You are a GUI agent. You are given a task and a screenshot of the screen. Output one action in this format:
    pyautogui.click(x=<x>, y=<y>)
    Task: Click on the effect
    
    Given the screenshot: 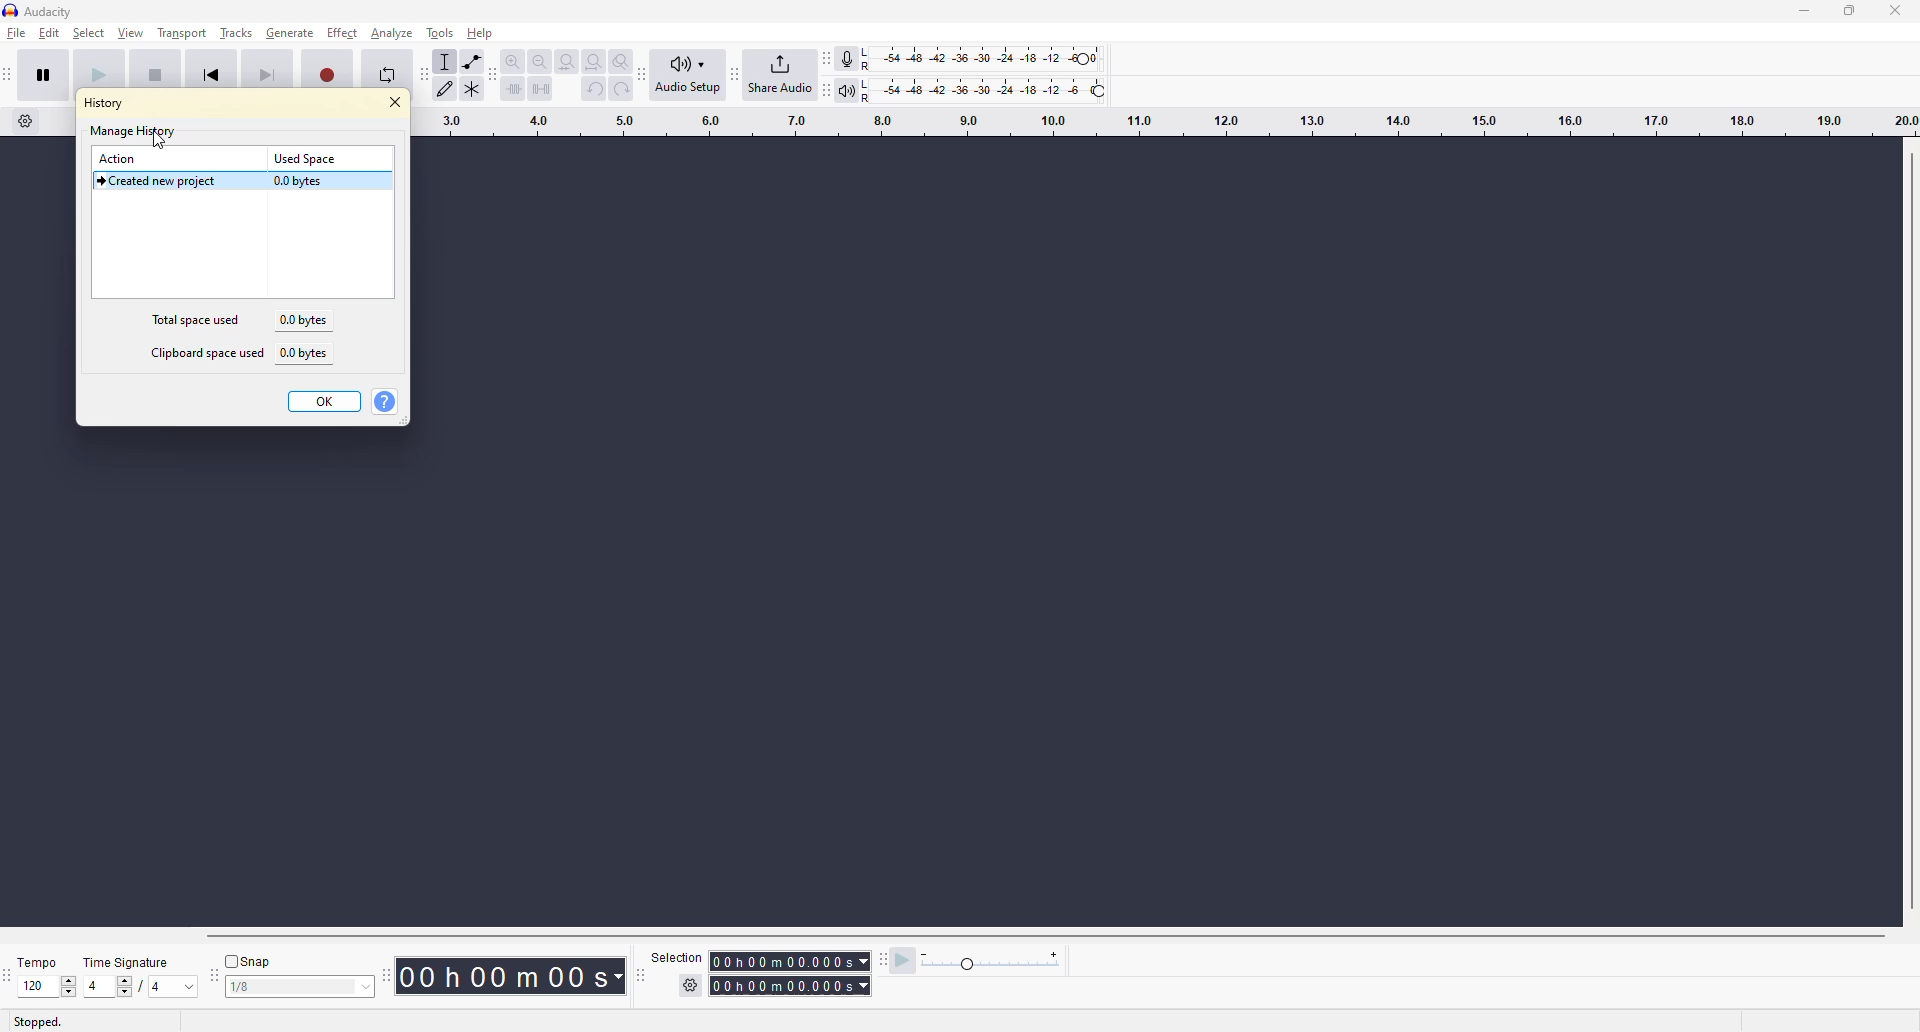 What is the action you would take?
    pyautogui.click(x=340, y=34)
    